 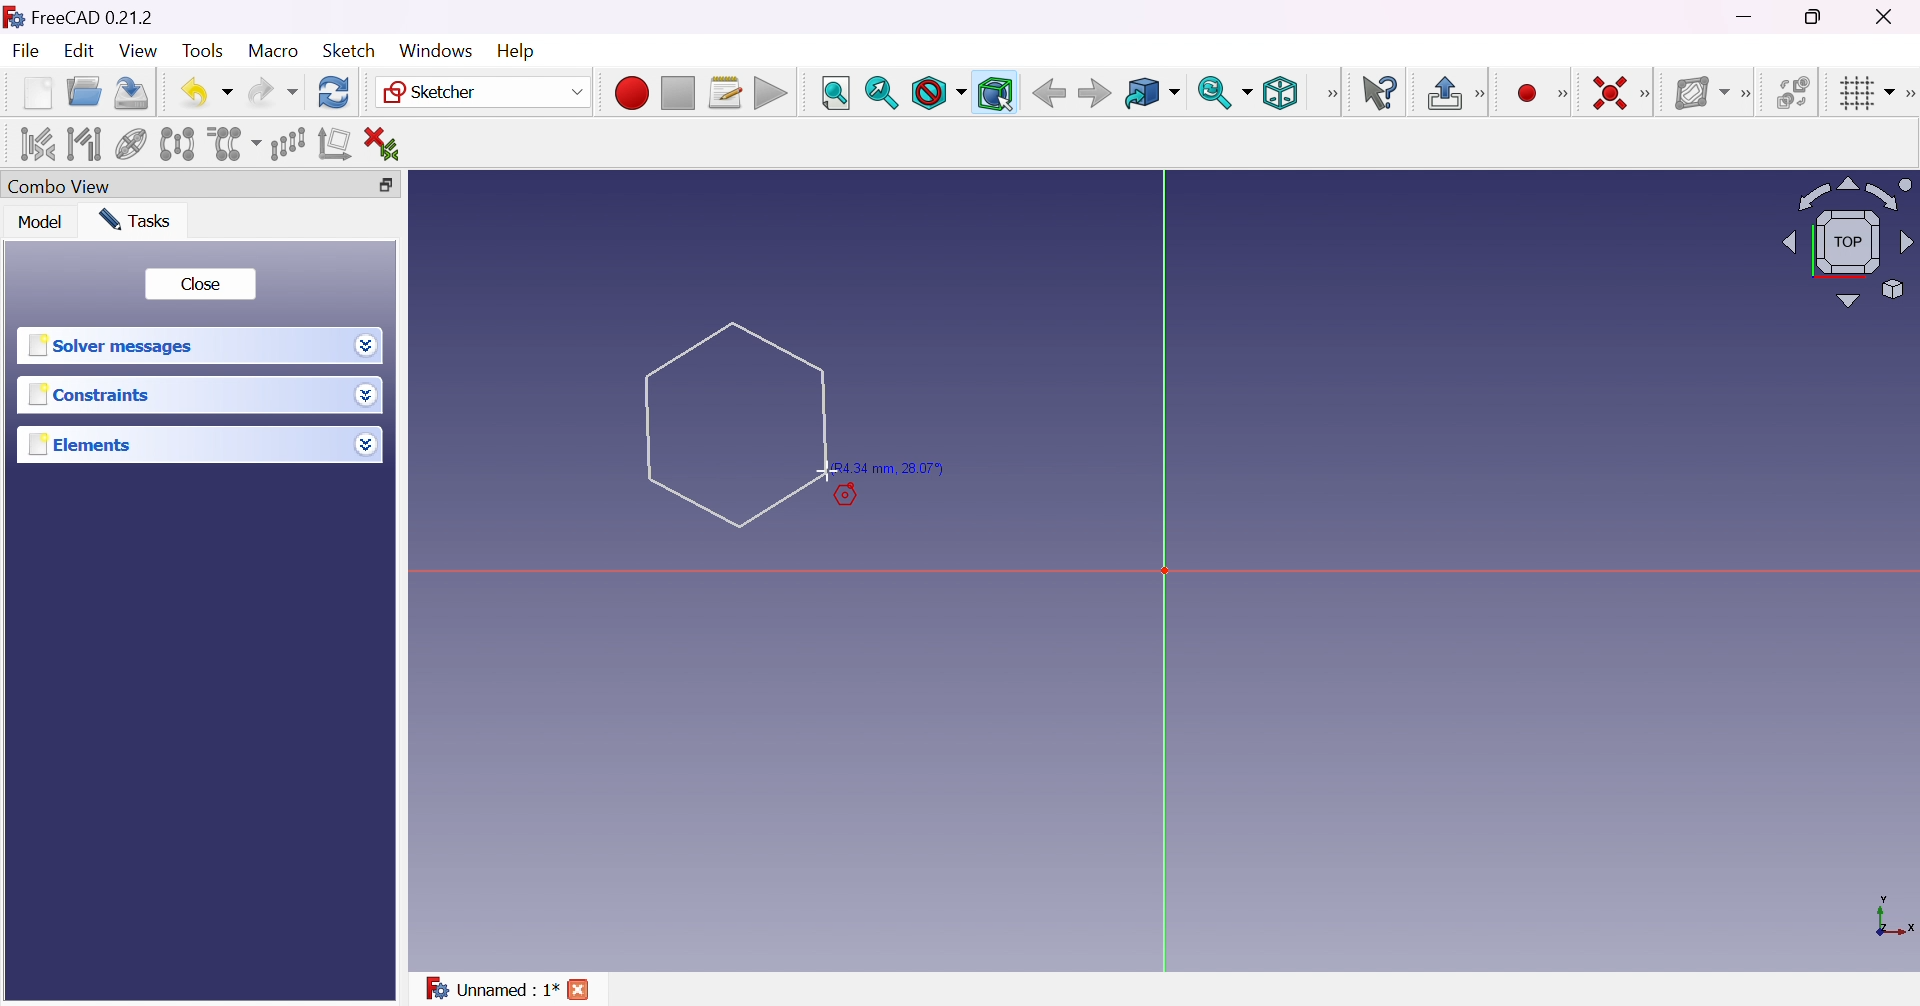 I want to click on Combo View, so click(x=60, y=185).